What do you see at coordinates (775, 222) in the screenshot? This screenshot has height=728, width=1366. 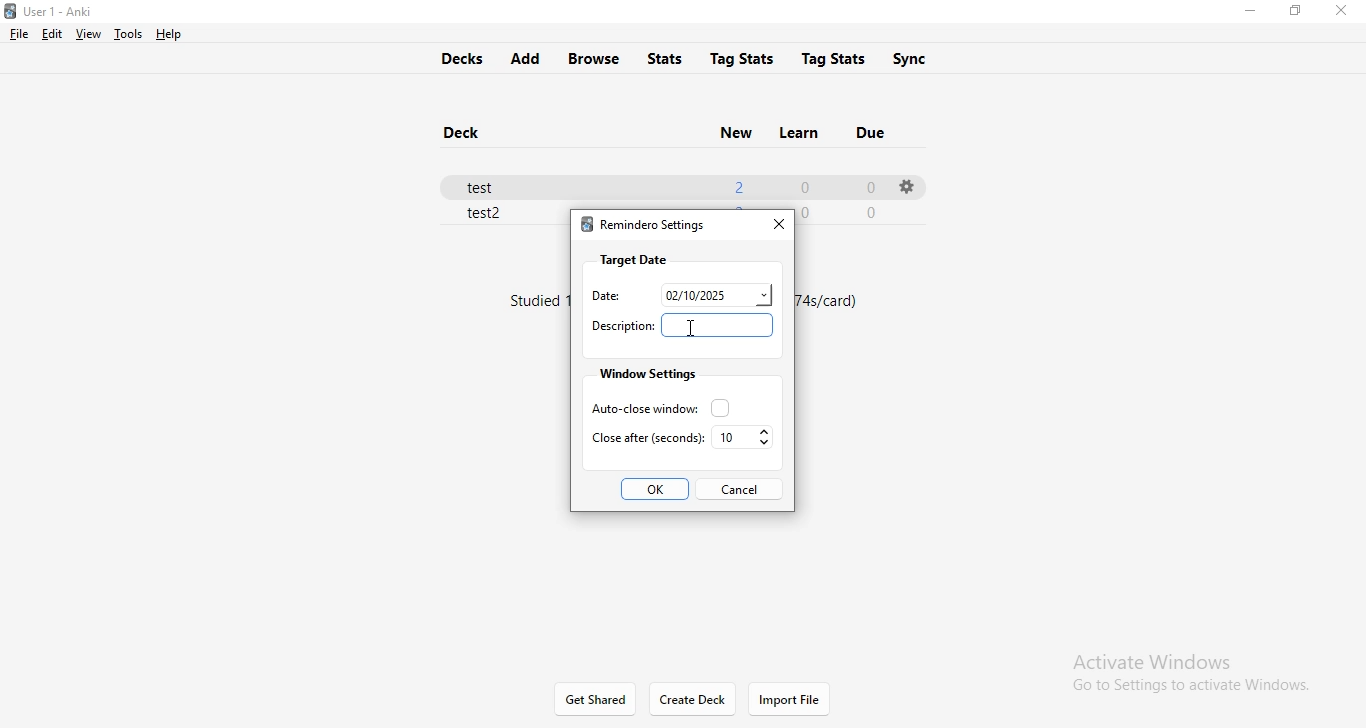 I see `close` at bounding box center [775, 222].